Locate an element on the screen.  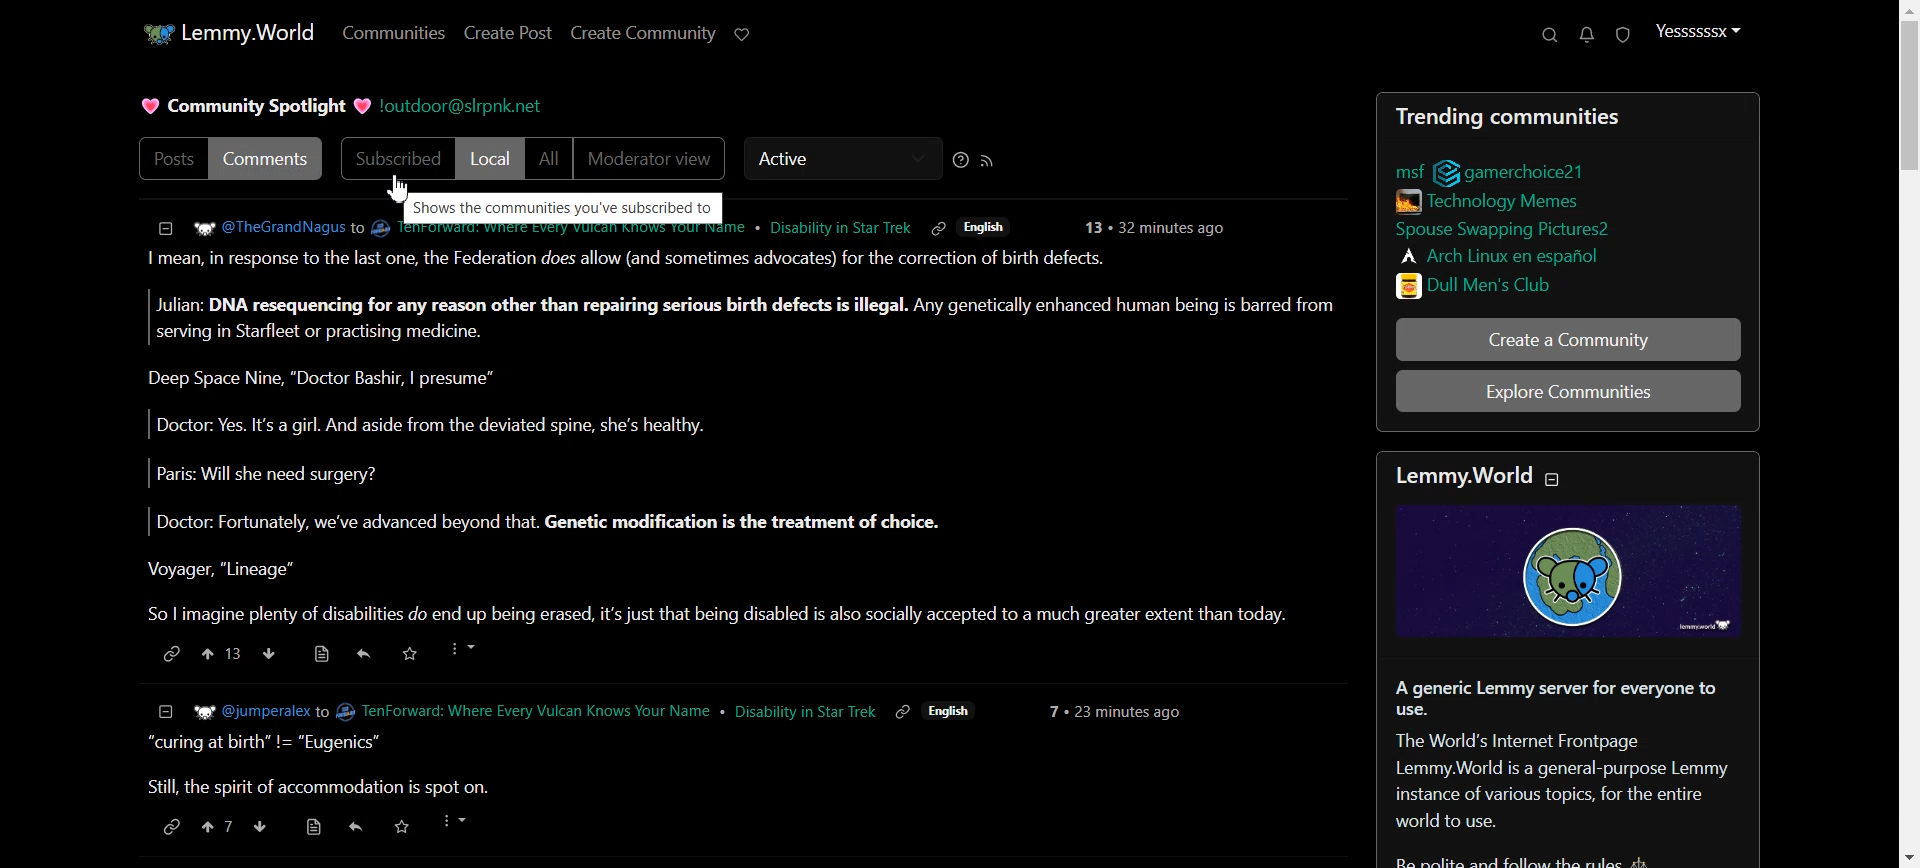
Support Lemmy is located at coordinates (743, 33).